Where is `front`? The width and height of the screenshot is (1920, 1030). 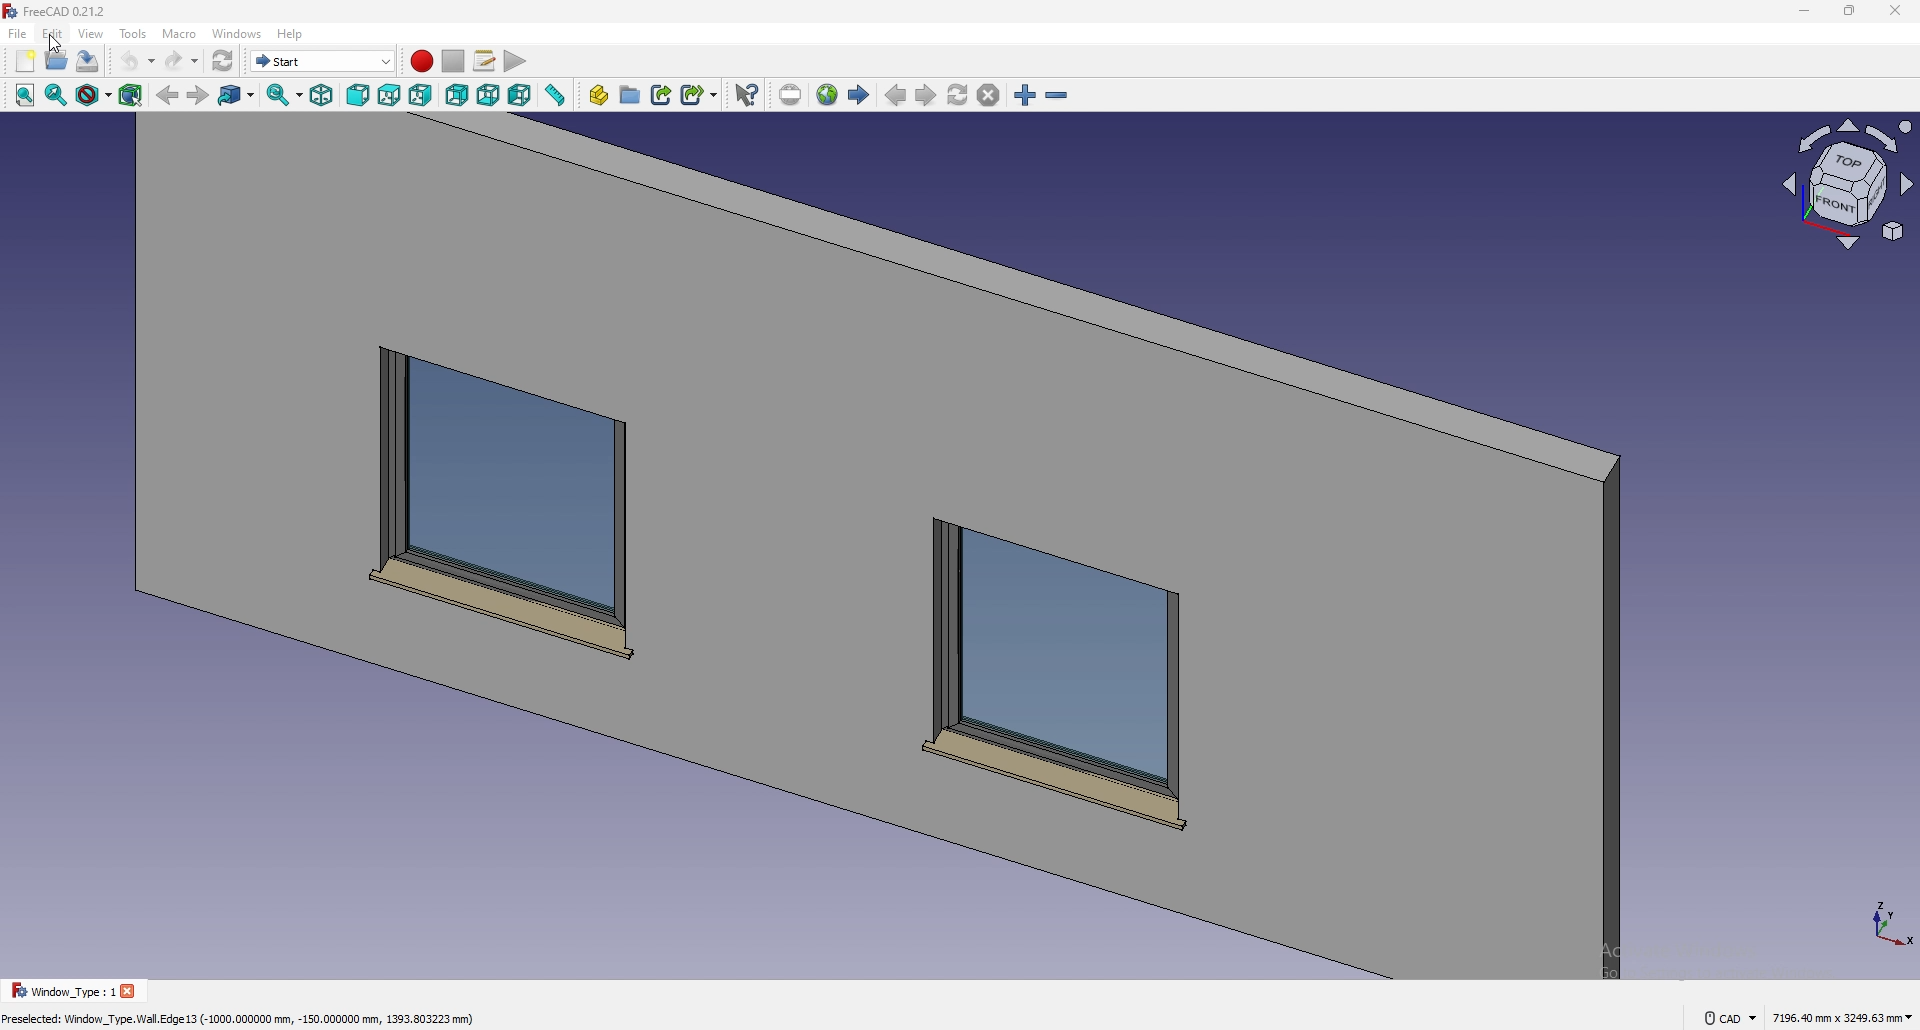 front is located at coordinates (360, 96).